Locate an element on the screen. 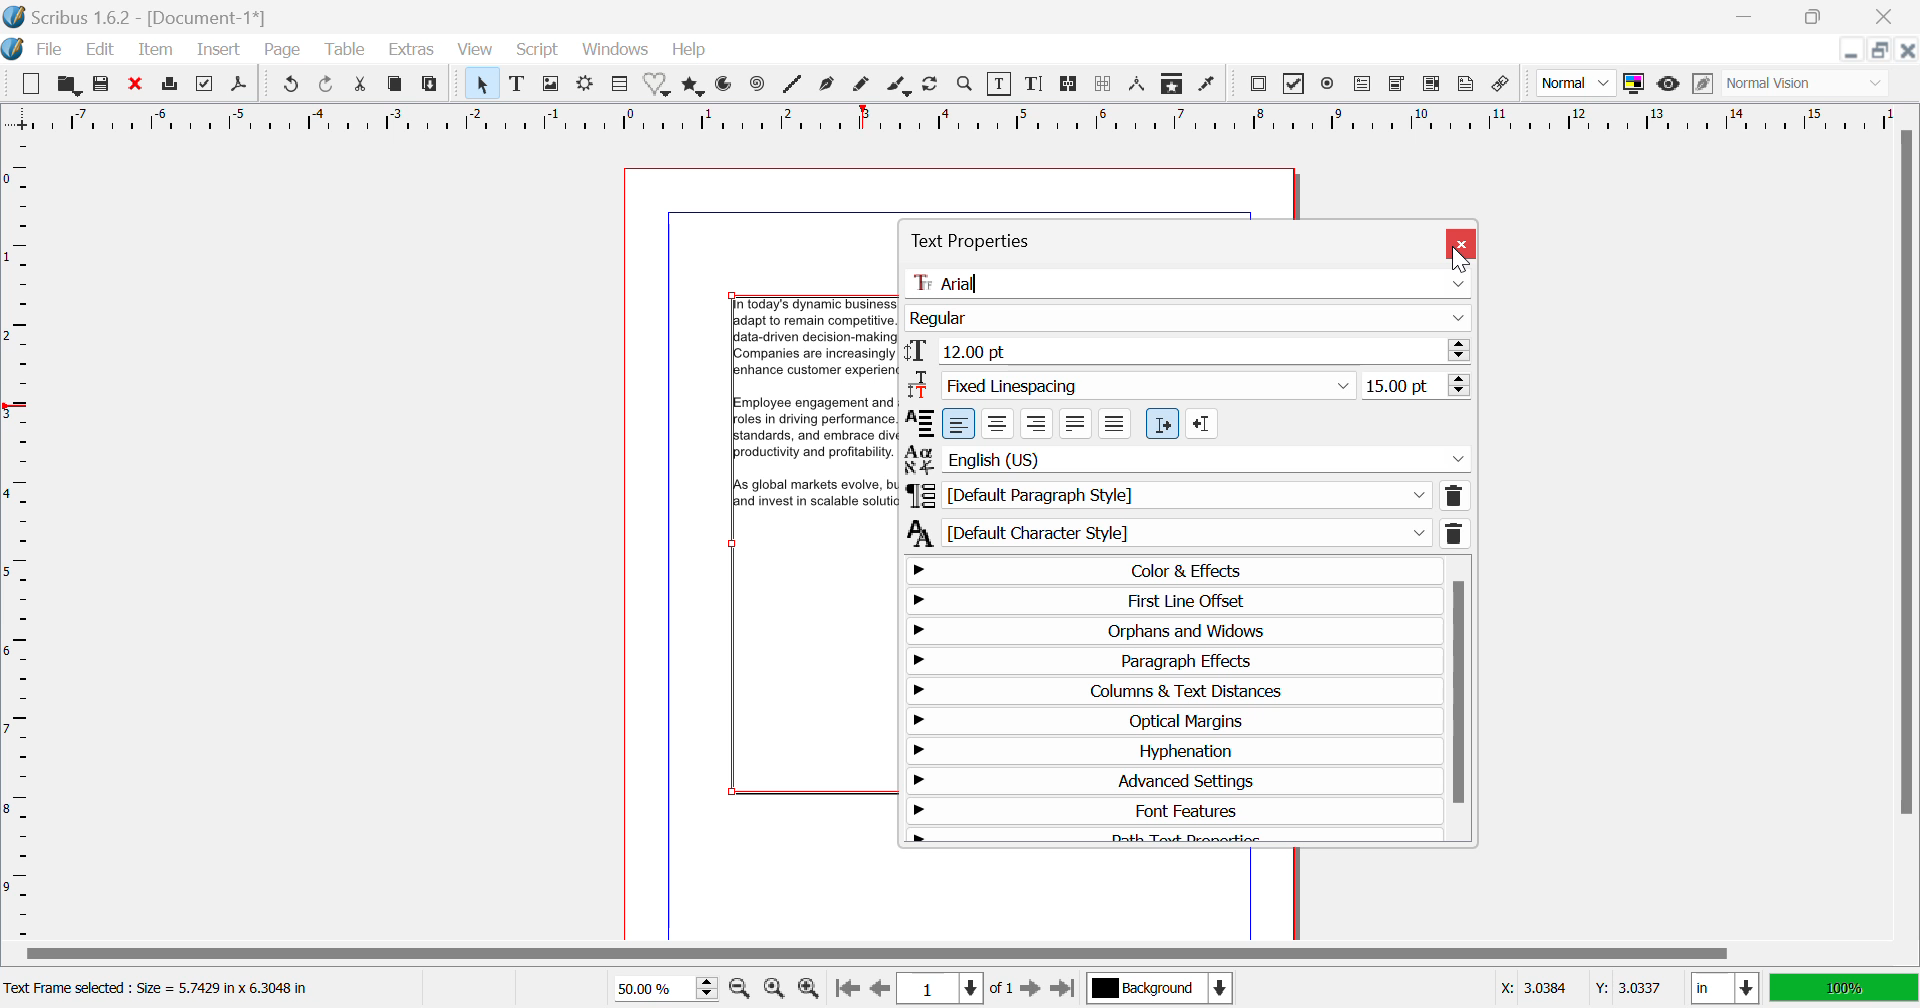 The image size is (1920, 1008). Text Justified is located at coordinates (1076, 421).